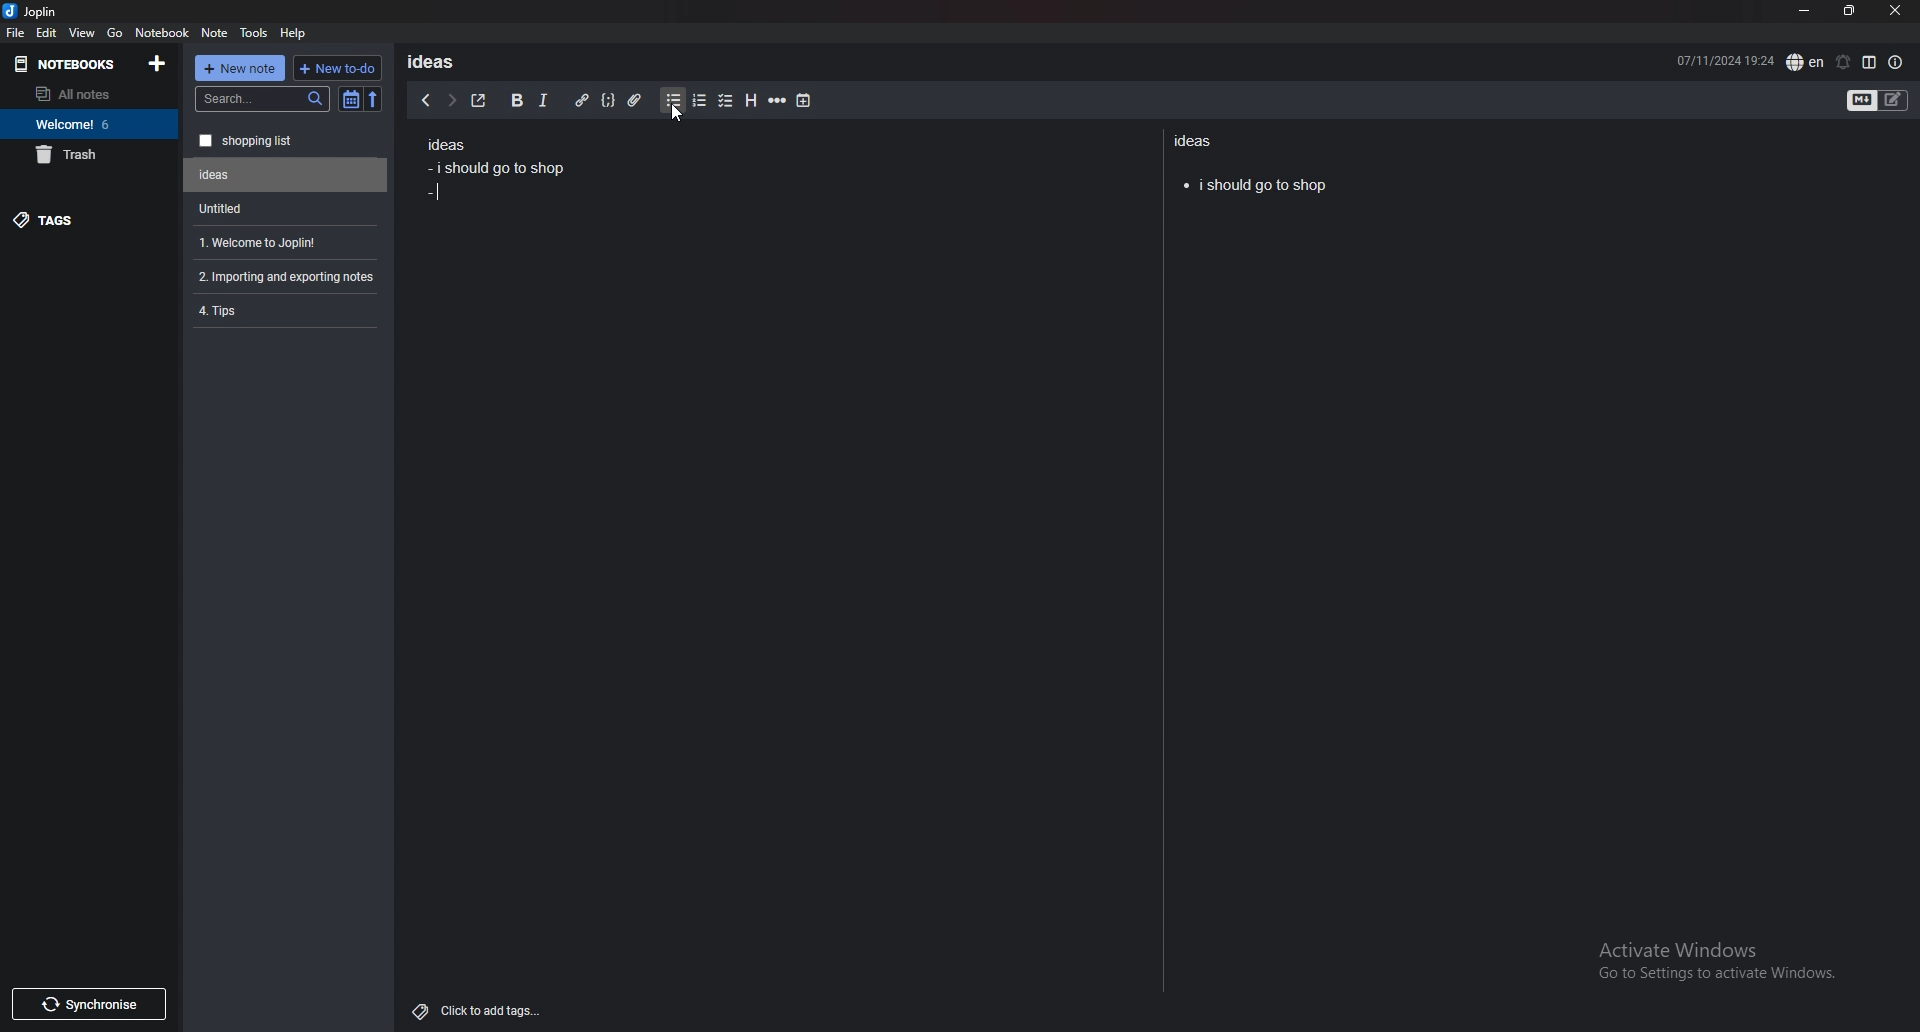 This screenshot has height=1032, width=1920. Describe the element at coordinates (115, 31) in the screenshot. I see `go` at that location.